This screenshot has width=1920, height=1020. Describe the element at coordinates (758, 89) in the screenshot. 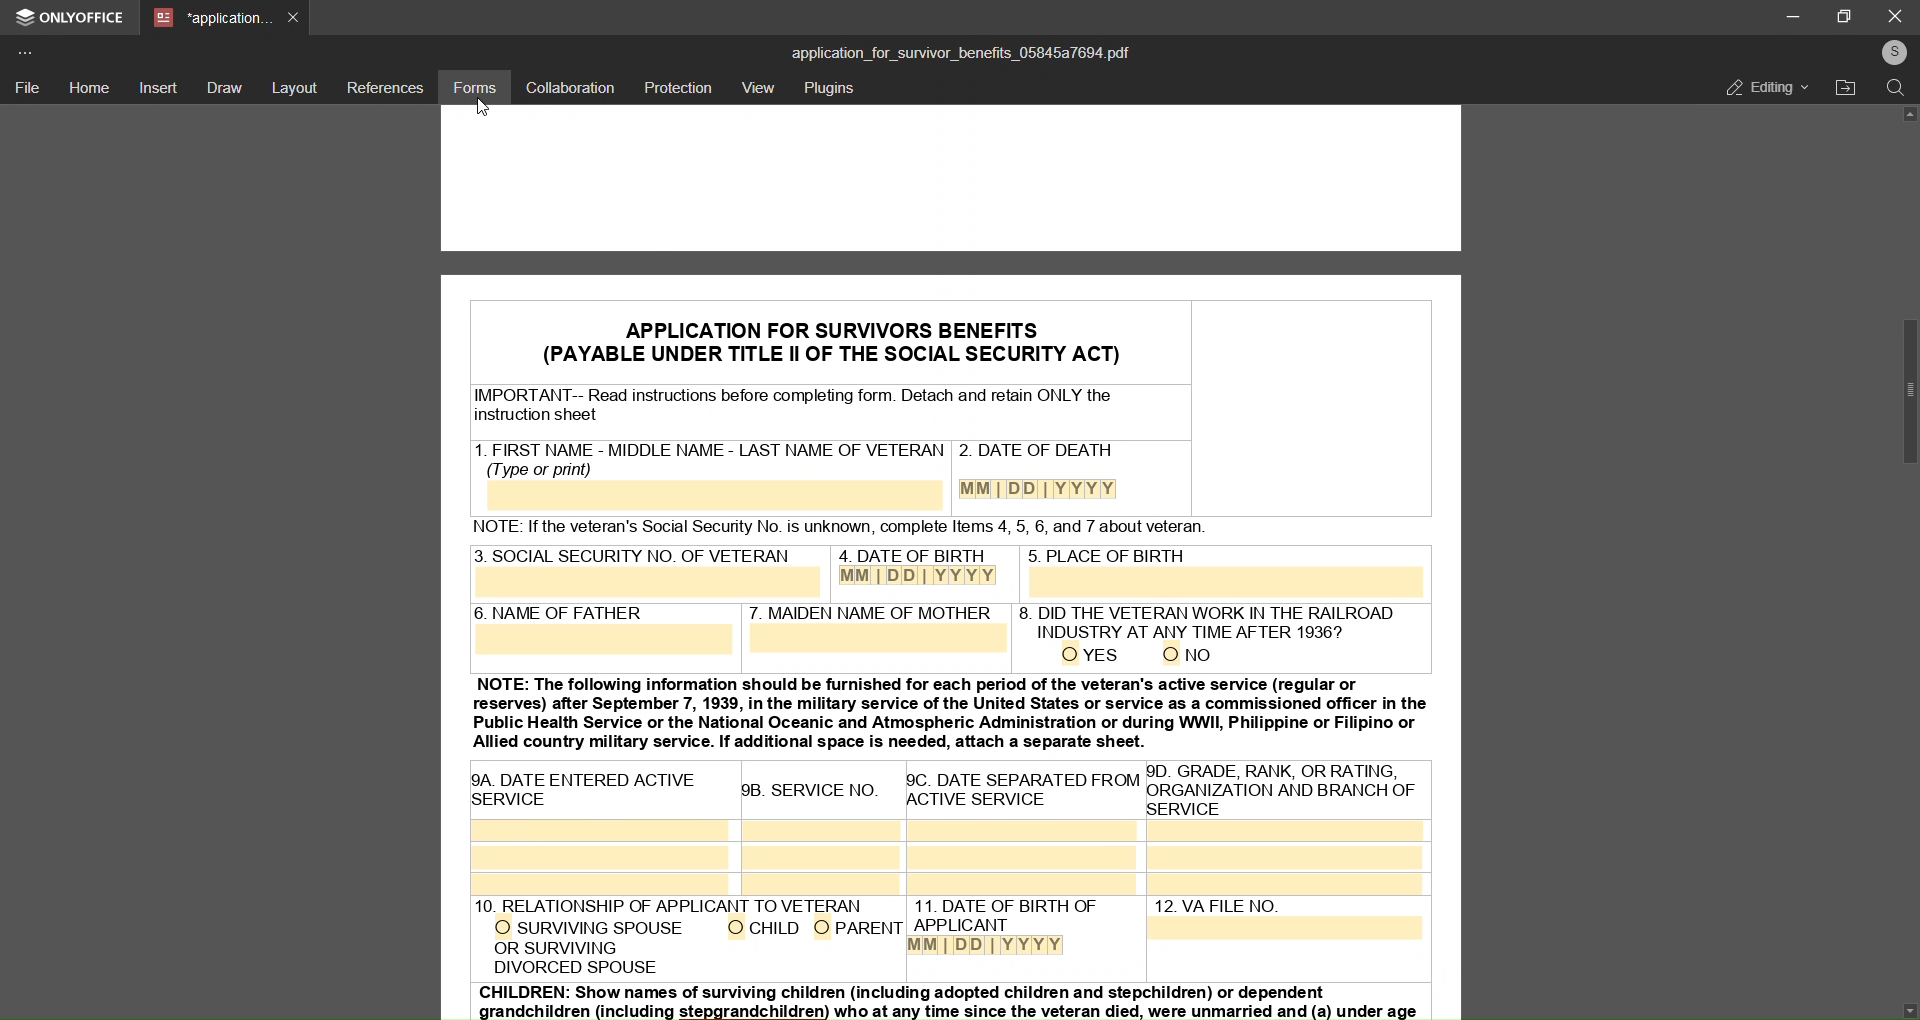

I see `view` at that location.